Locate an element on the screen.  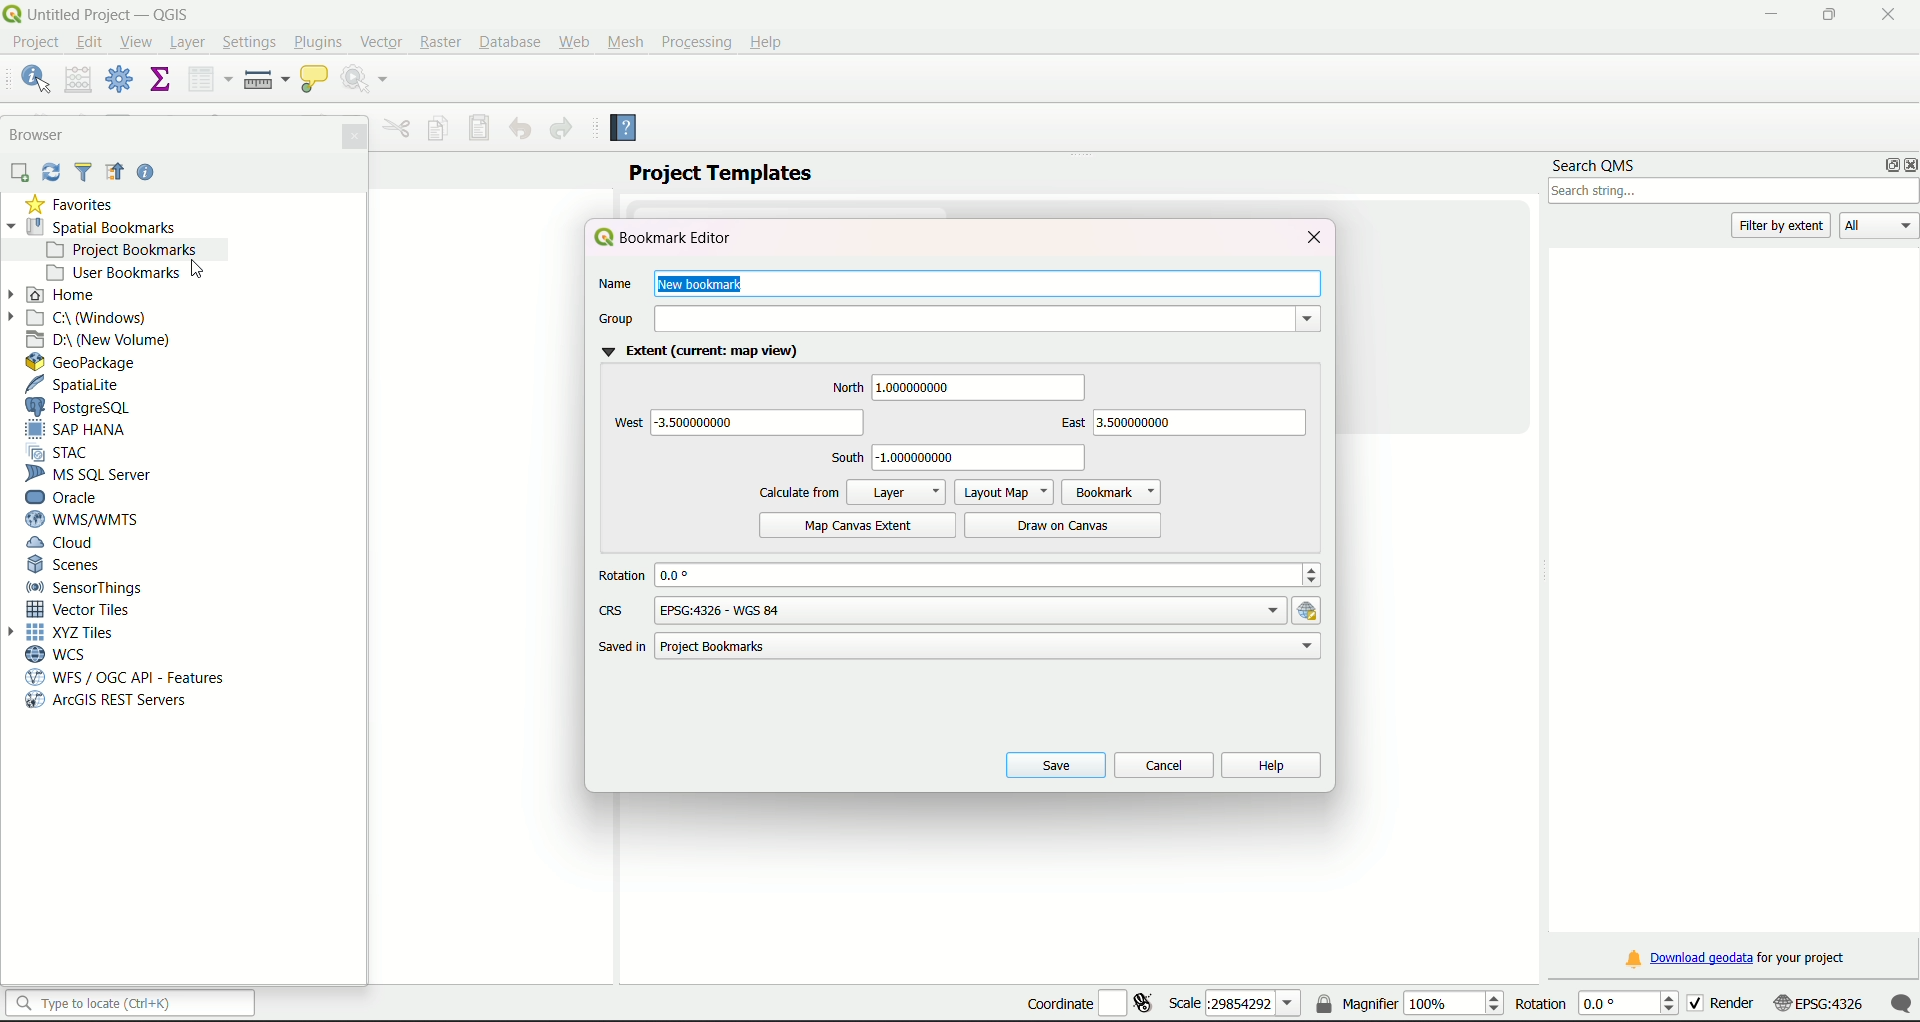
run feature action is located at coordinates (367, 79).